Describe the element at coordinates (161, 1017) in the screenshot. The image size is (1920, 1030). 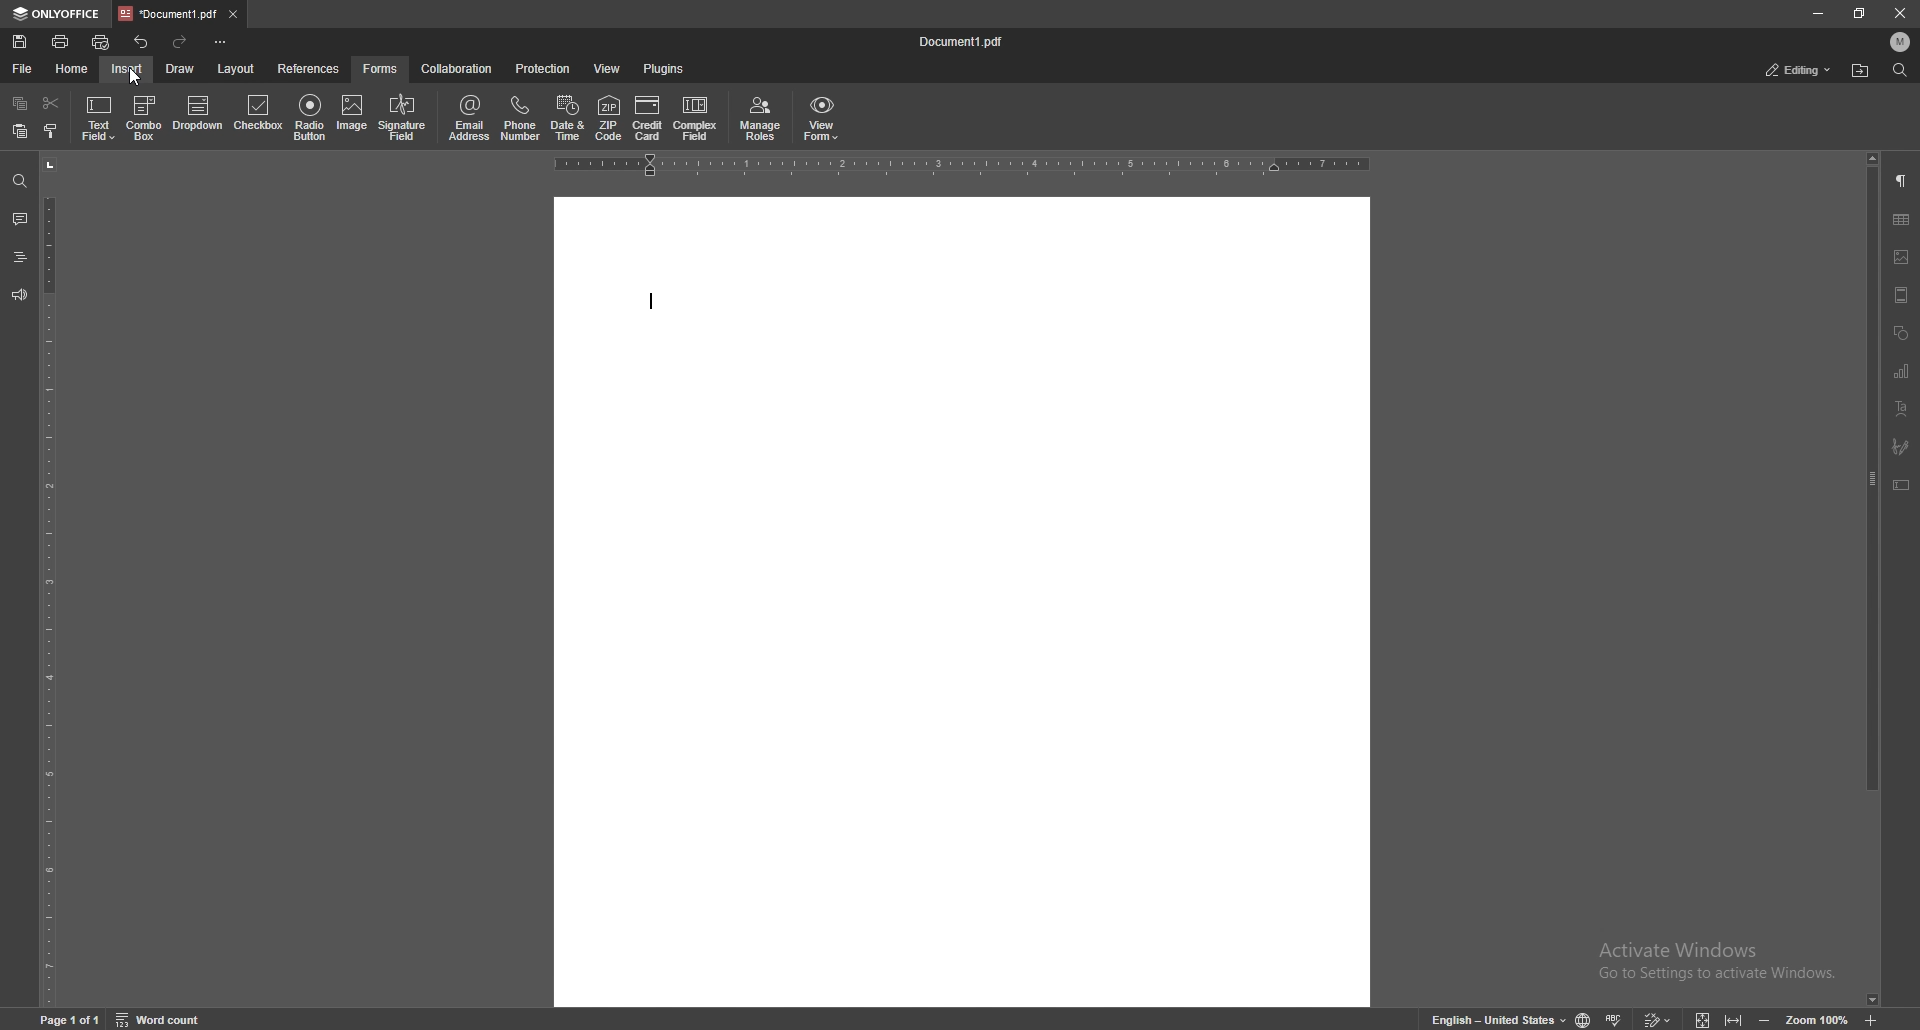
I see `word count` at that location.